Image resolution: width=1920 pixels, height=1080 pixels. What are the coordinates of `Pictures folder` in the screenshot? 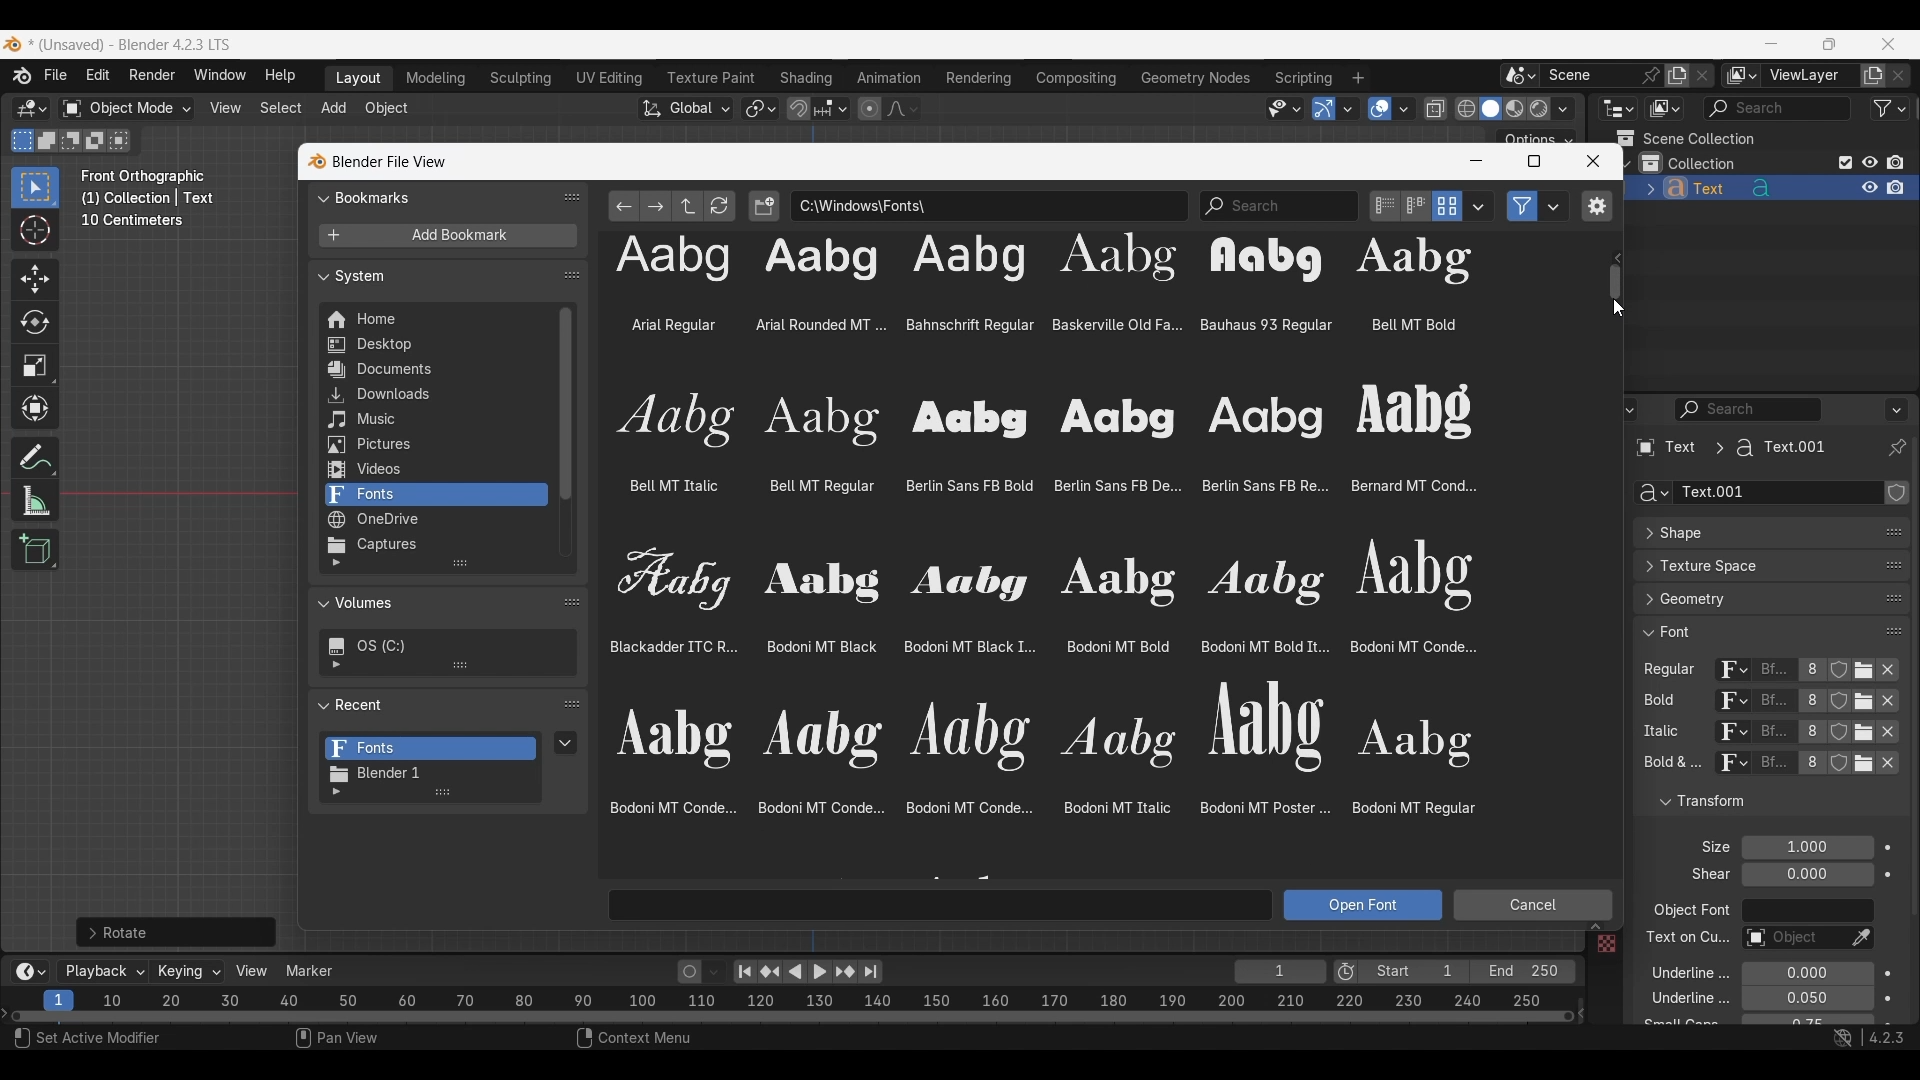 It's located at (434, 445).